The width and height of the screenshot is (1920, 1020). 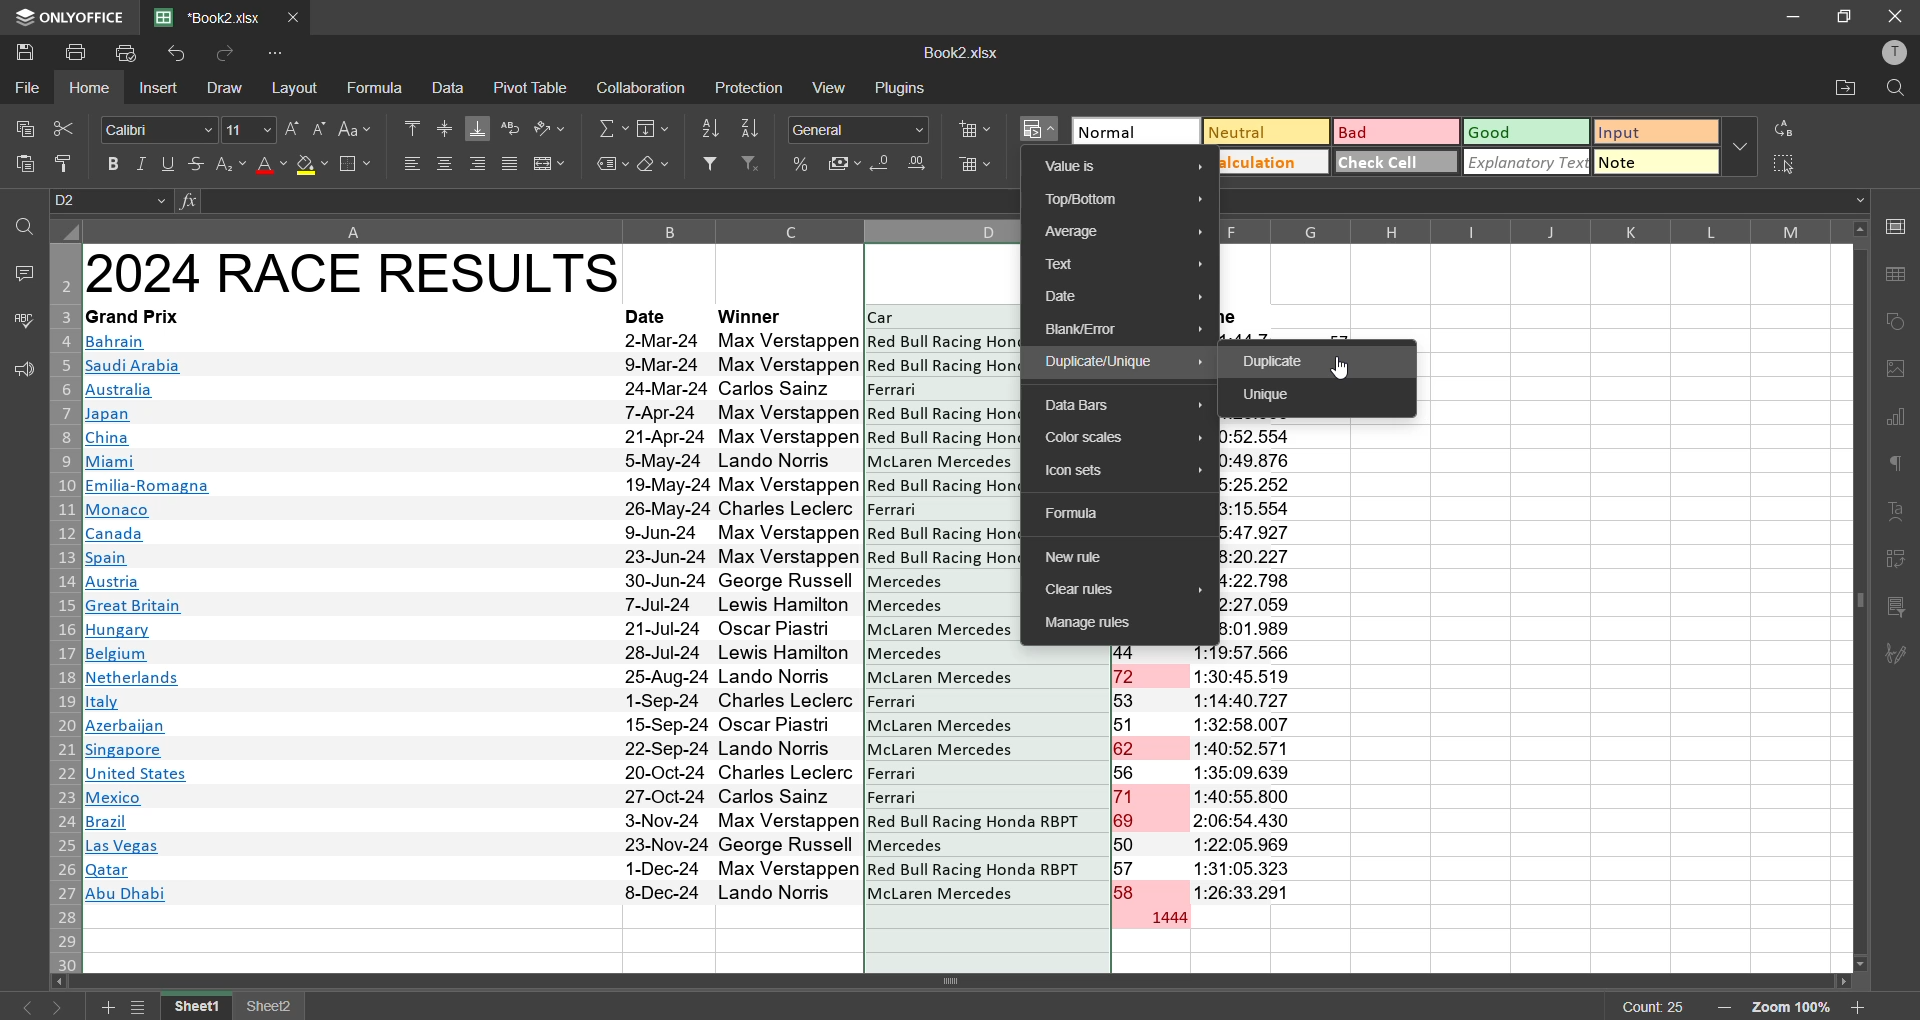 What do you see at coordinates (1897, 608) in the screenshot?
I see `slicer` at bounding box center [1897, 608].